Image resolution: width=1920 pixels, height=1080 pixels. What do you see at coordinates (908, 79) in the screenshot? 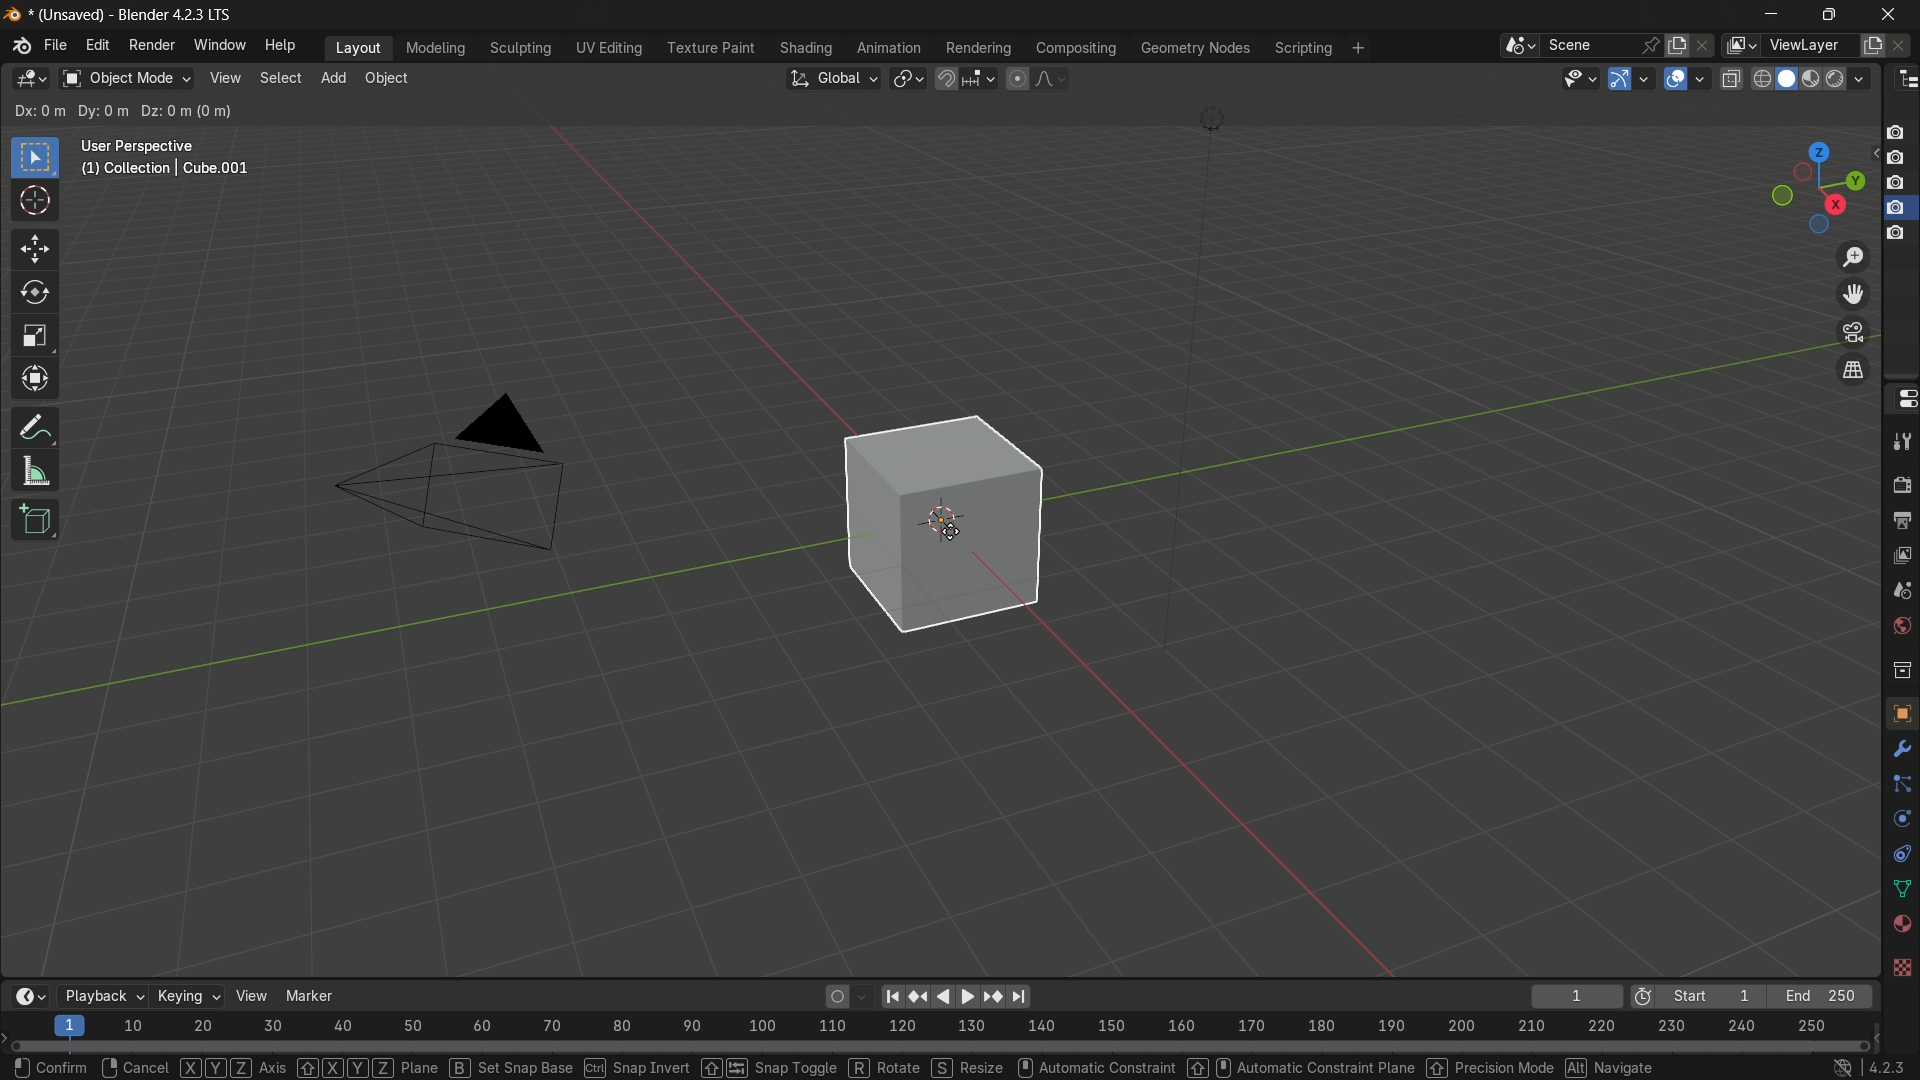
I see `transform pivot point` at bounding box center [908, 79].